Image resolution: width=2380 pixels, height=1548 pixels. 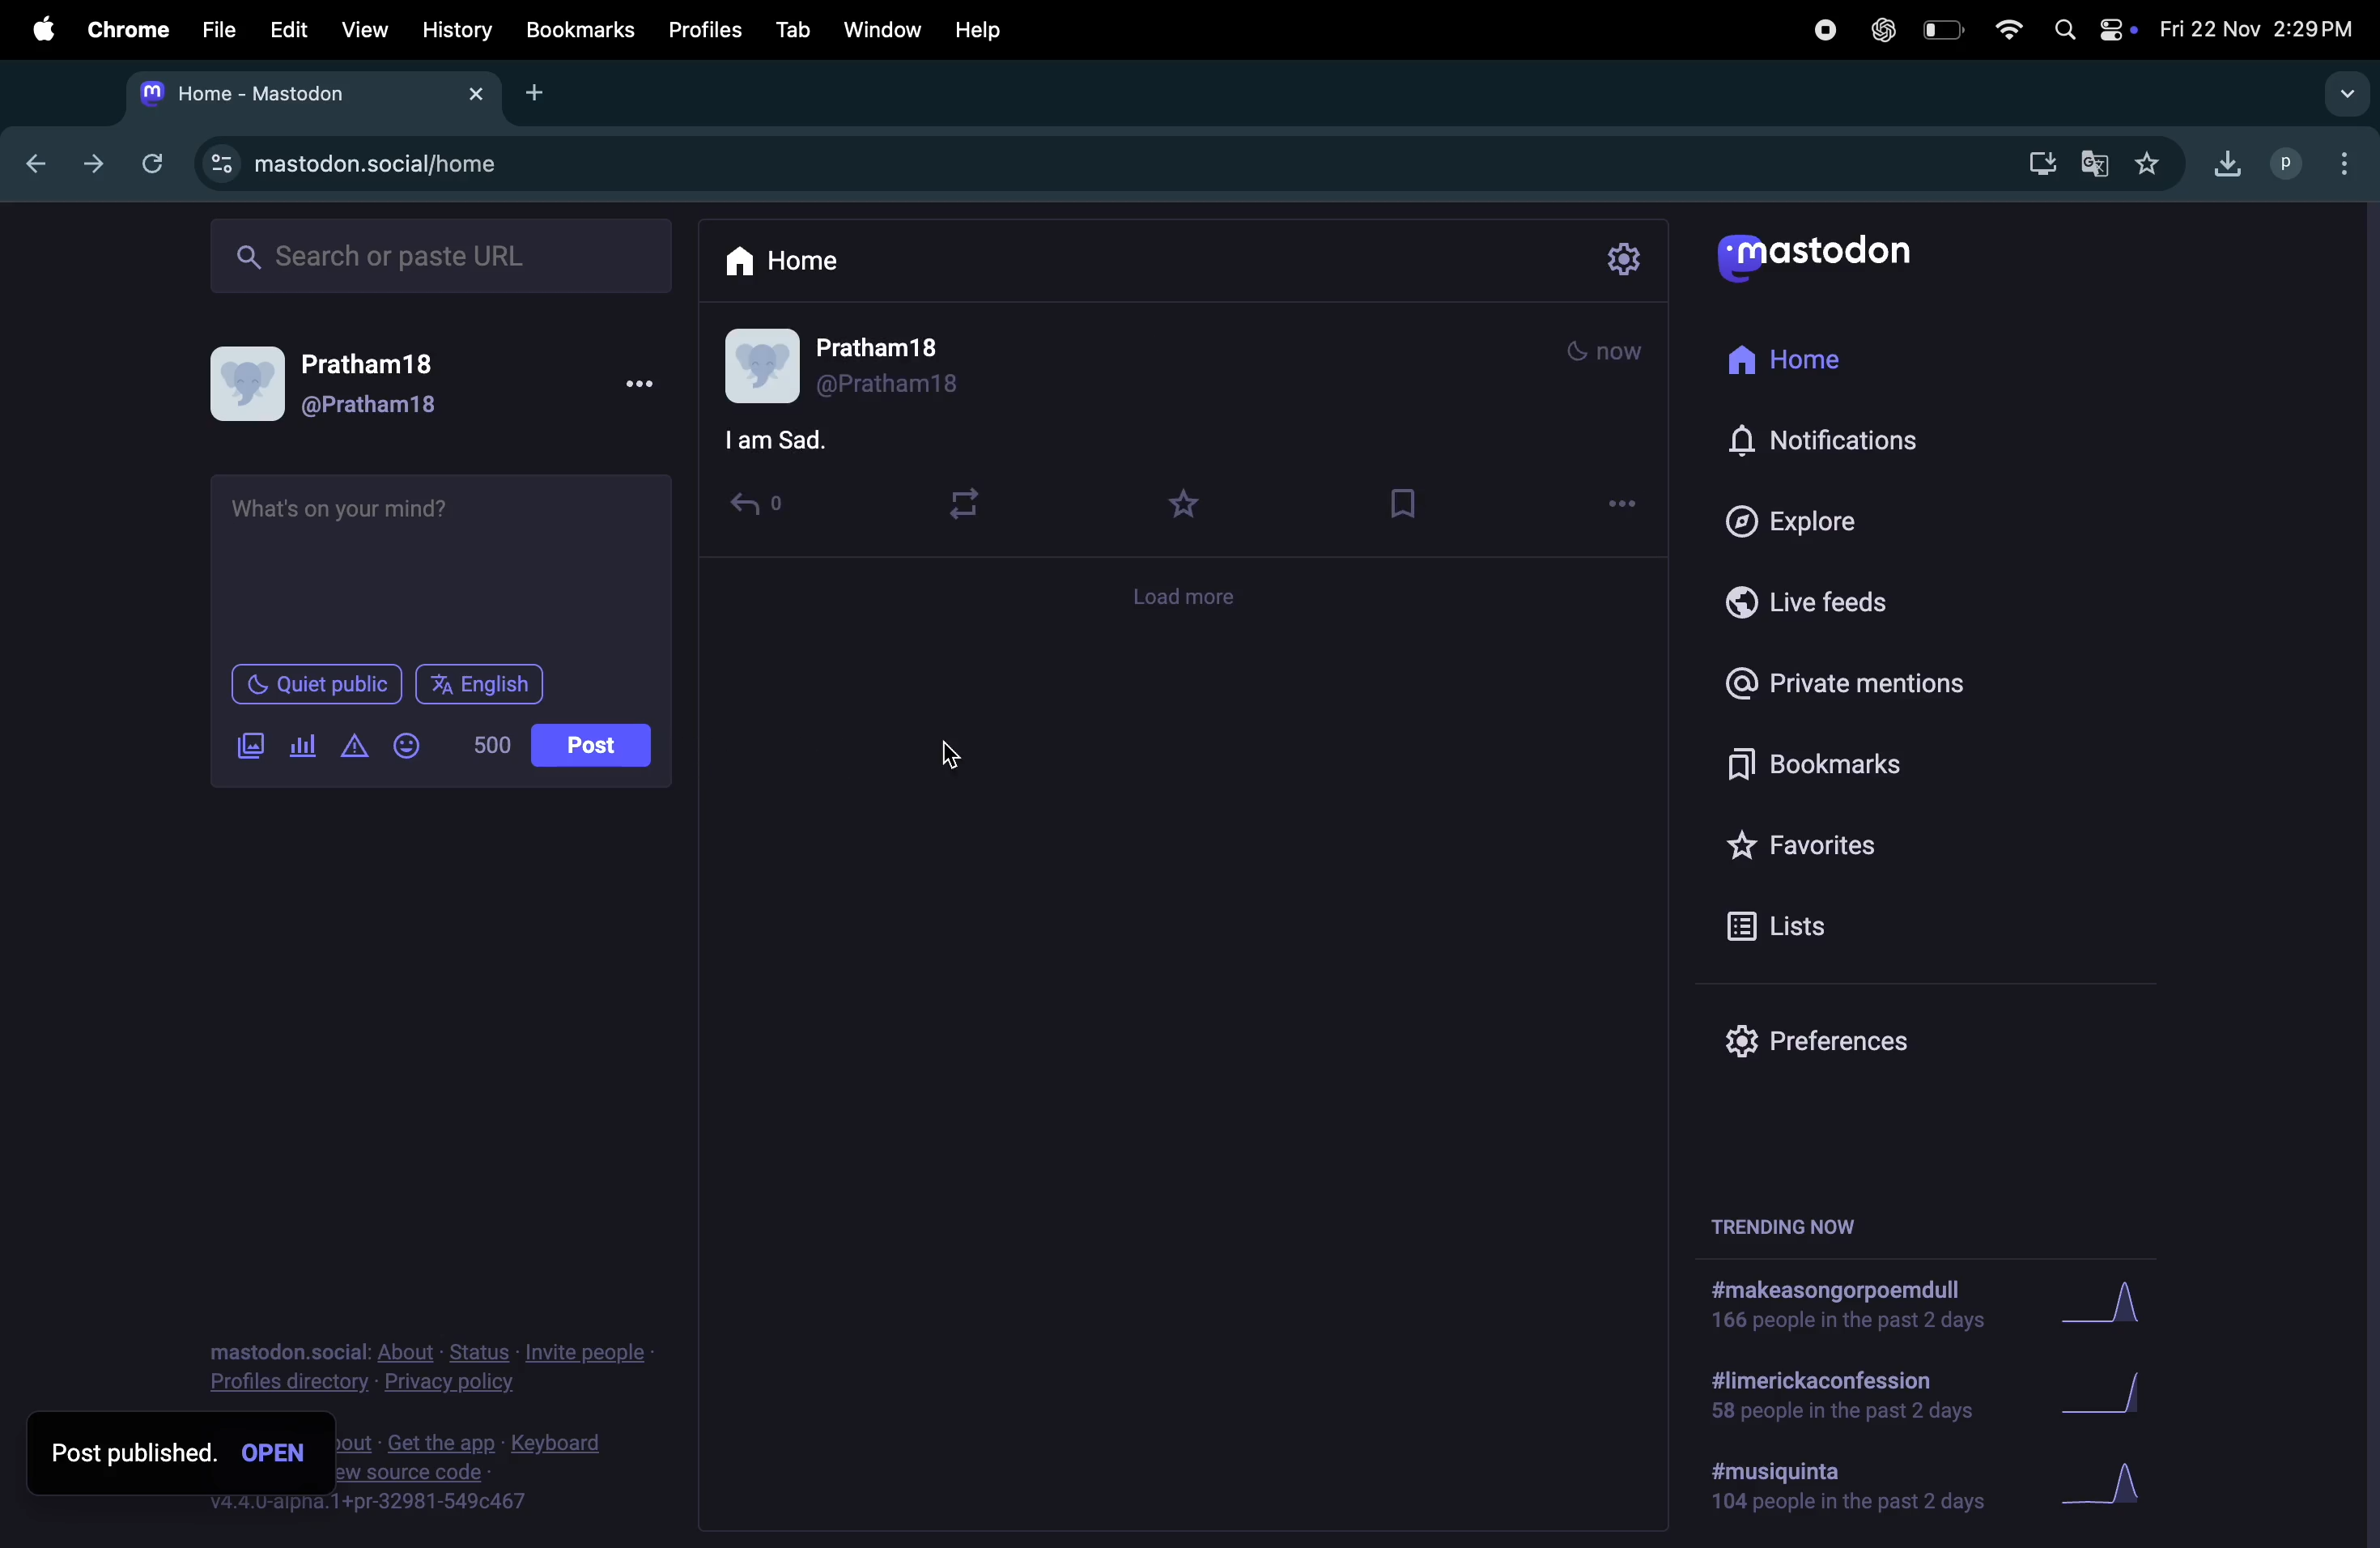 I want to click on options, so click(x=2341, y=165).